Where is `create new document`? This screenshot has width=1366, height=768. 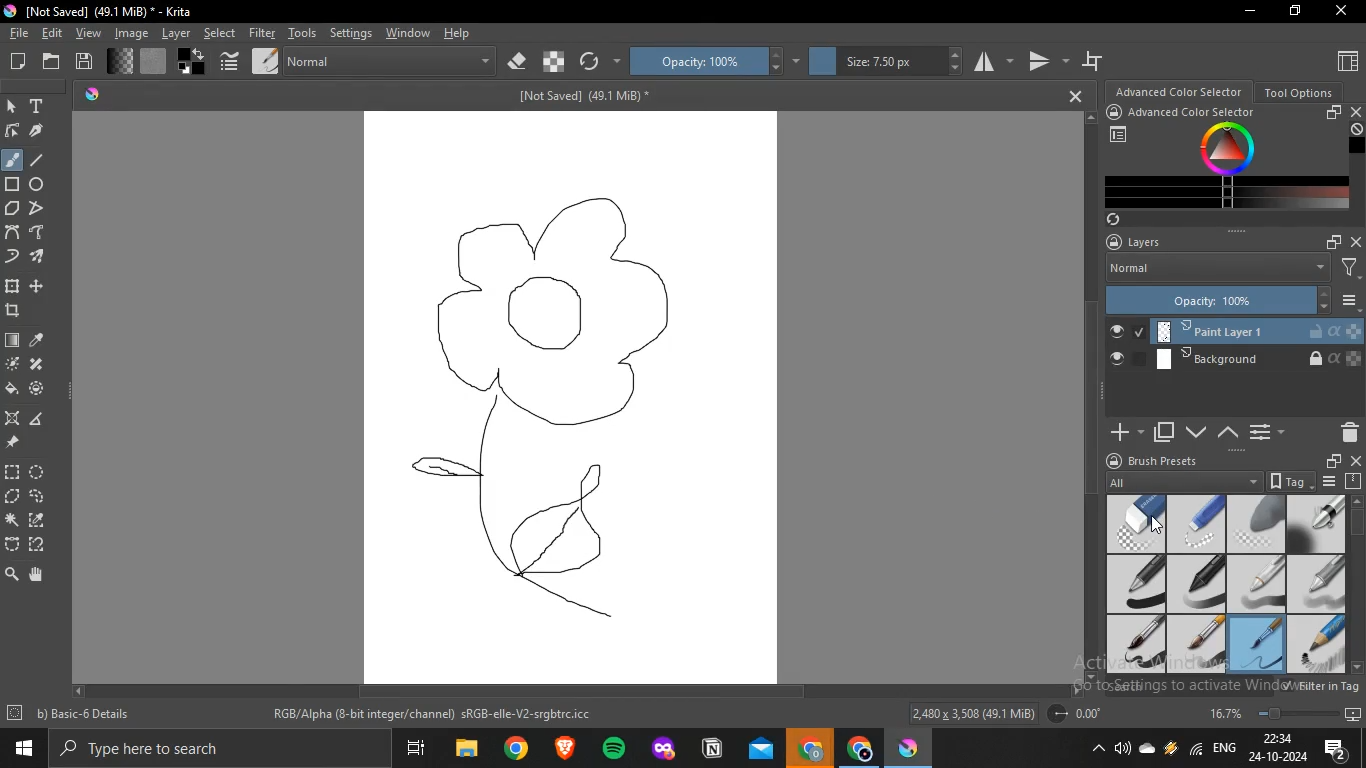 create new document is located at coordinates (21, 62).